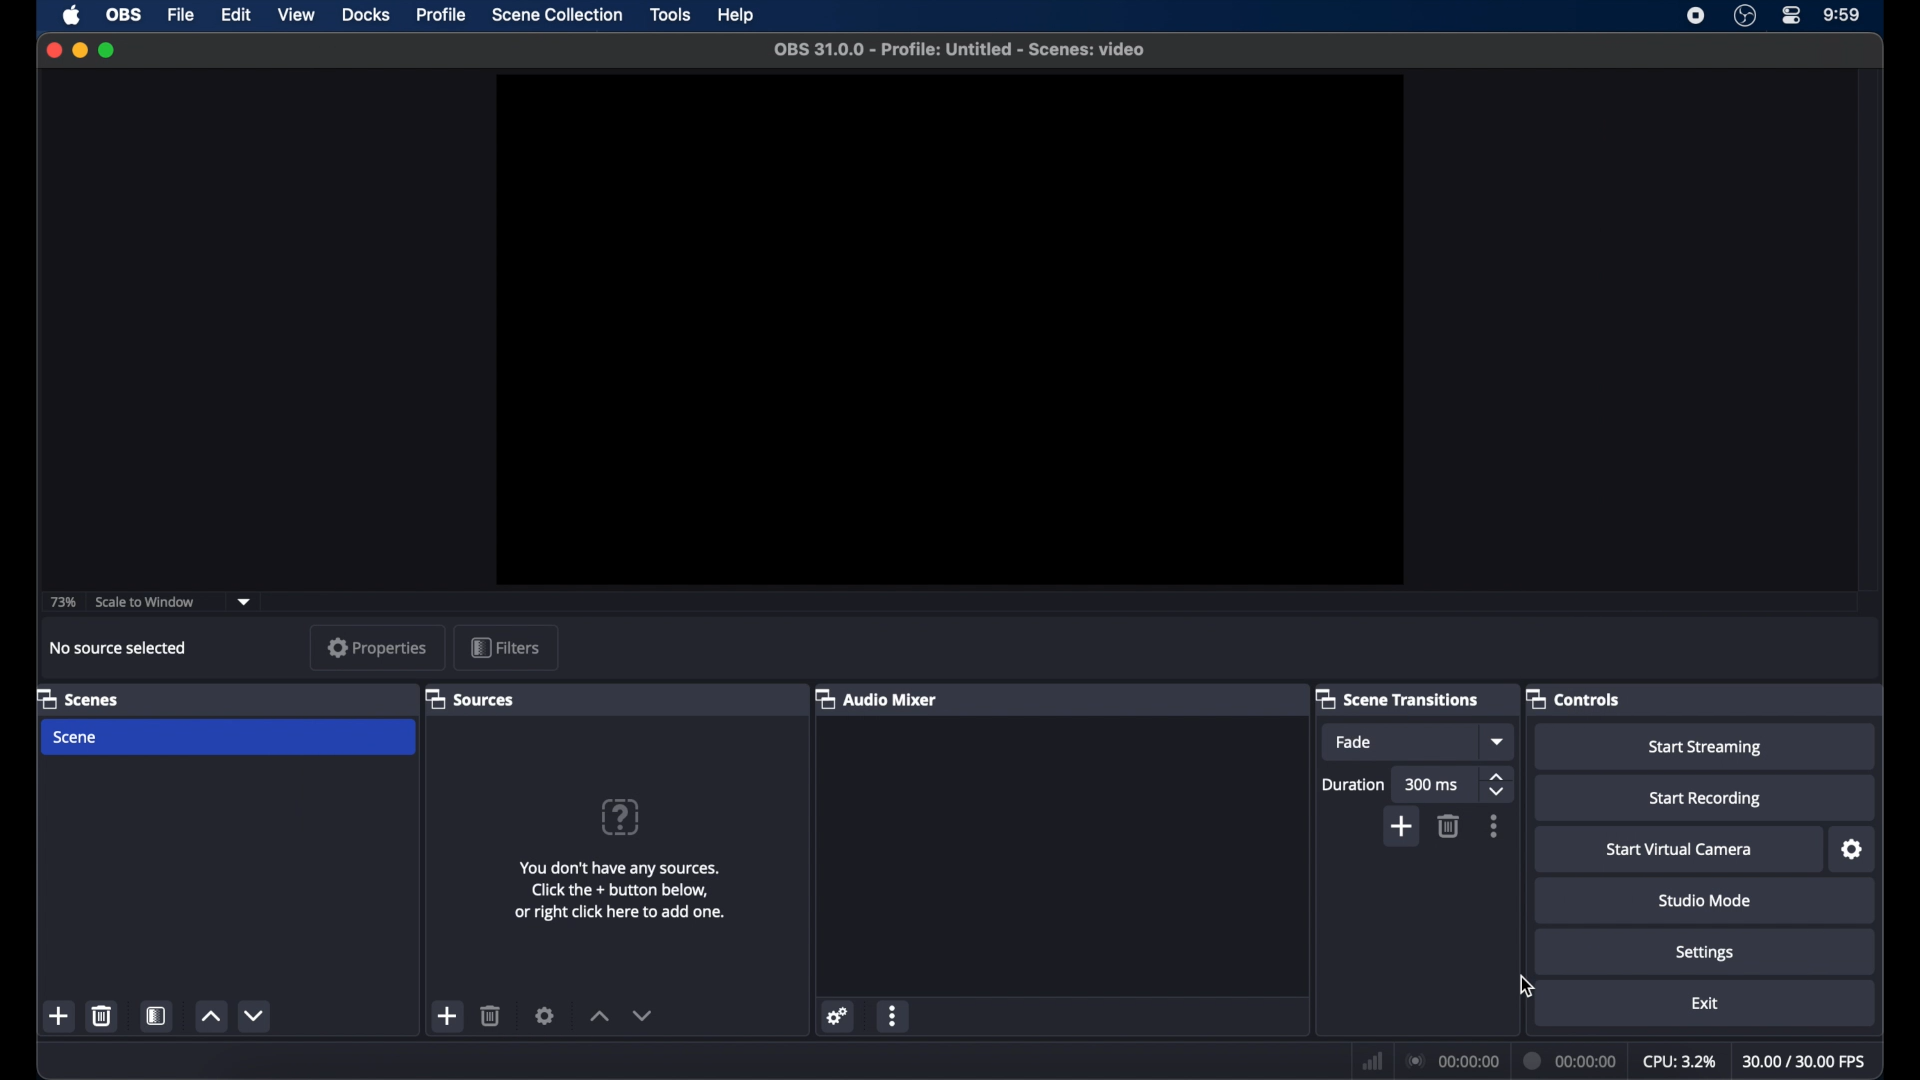  I want to click on scene filters, so click(160, 1015).